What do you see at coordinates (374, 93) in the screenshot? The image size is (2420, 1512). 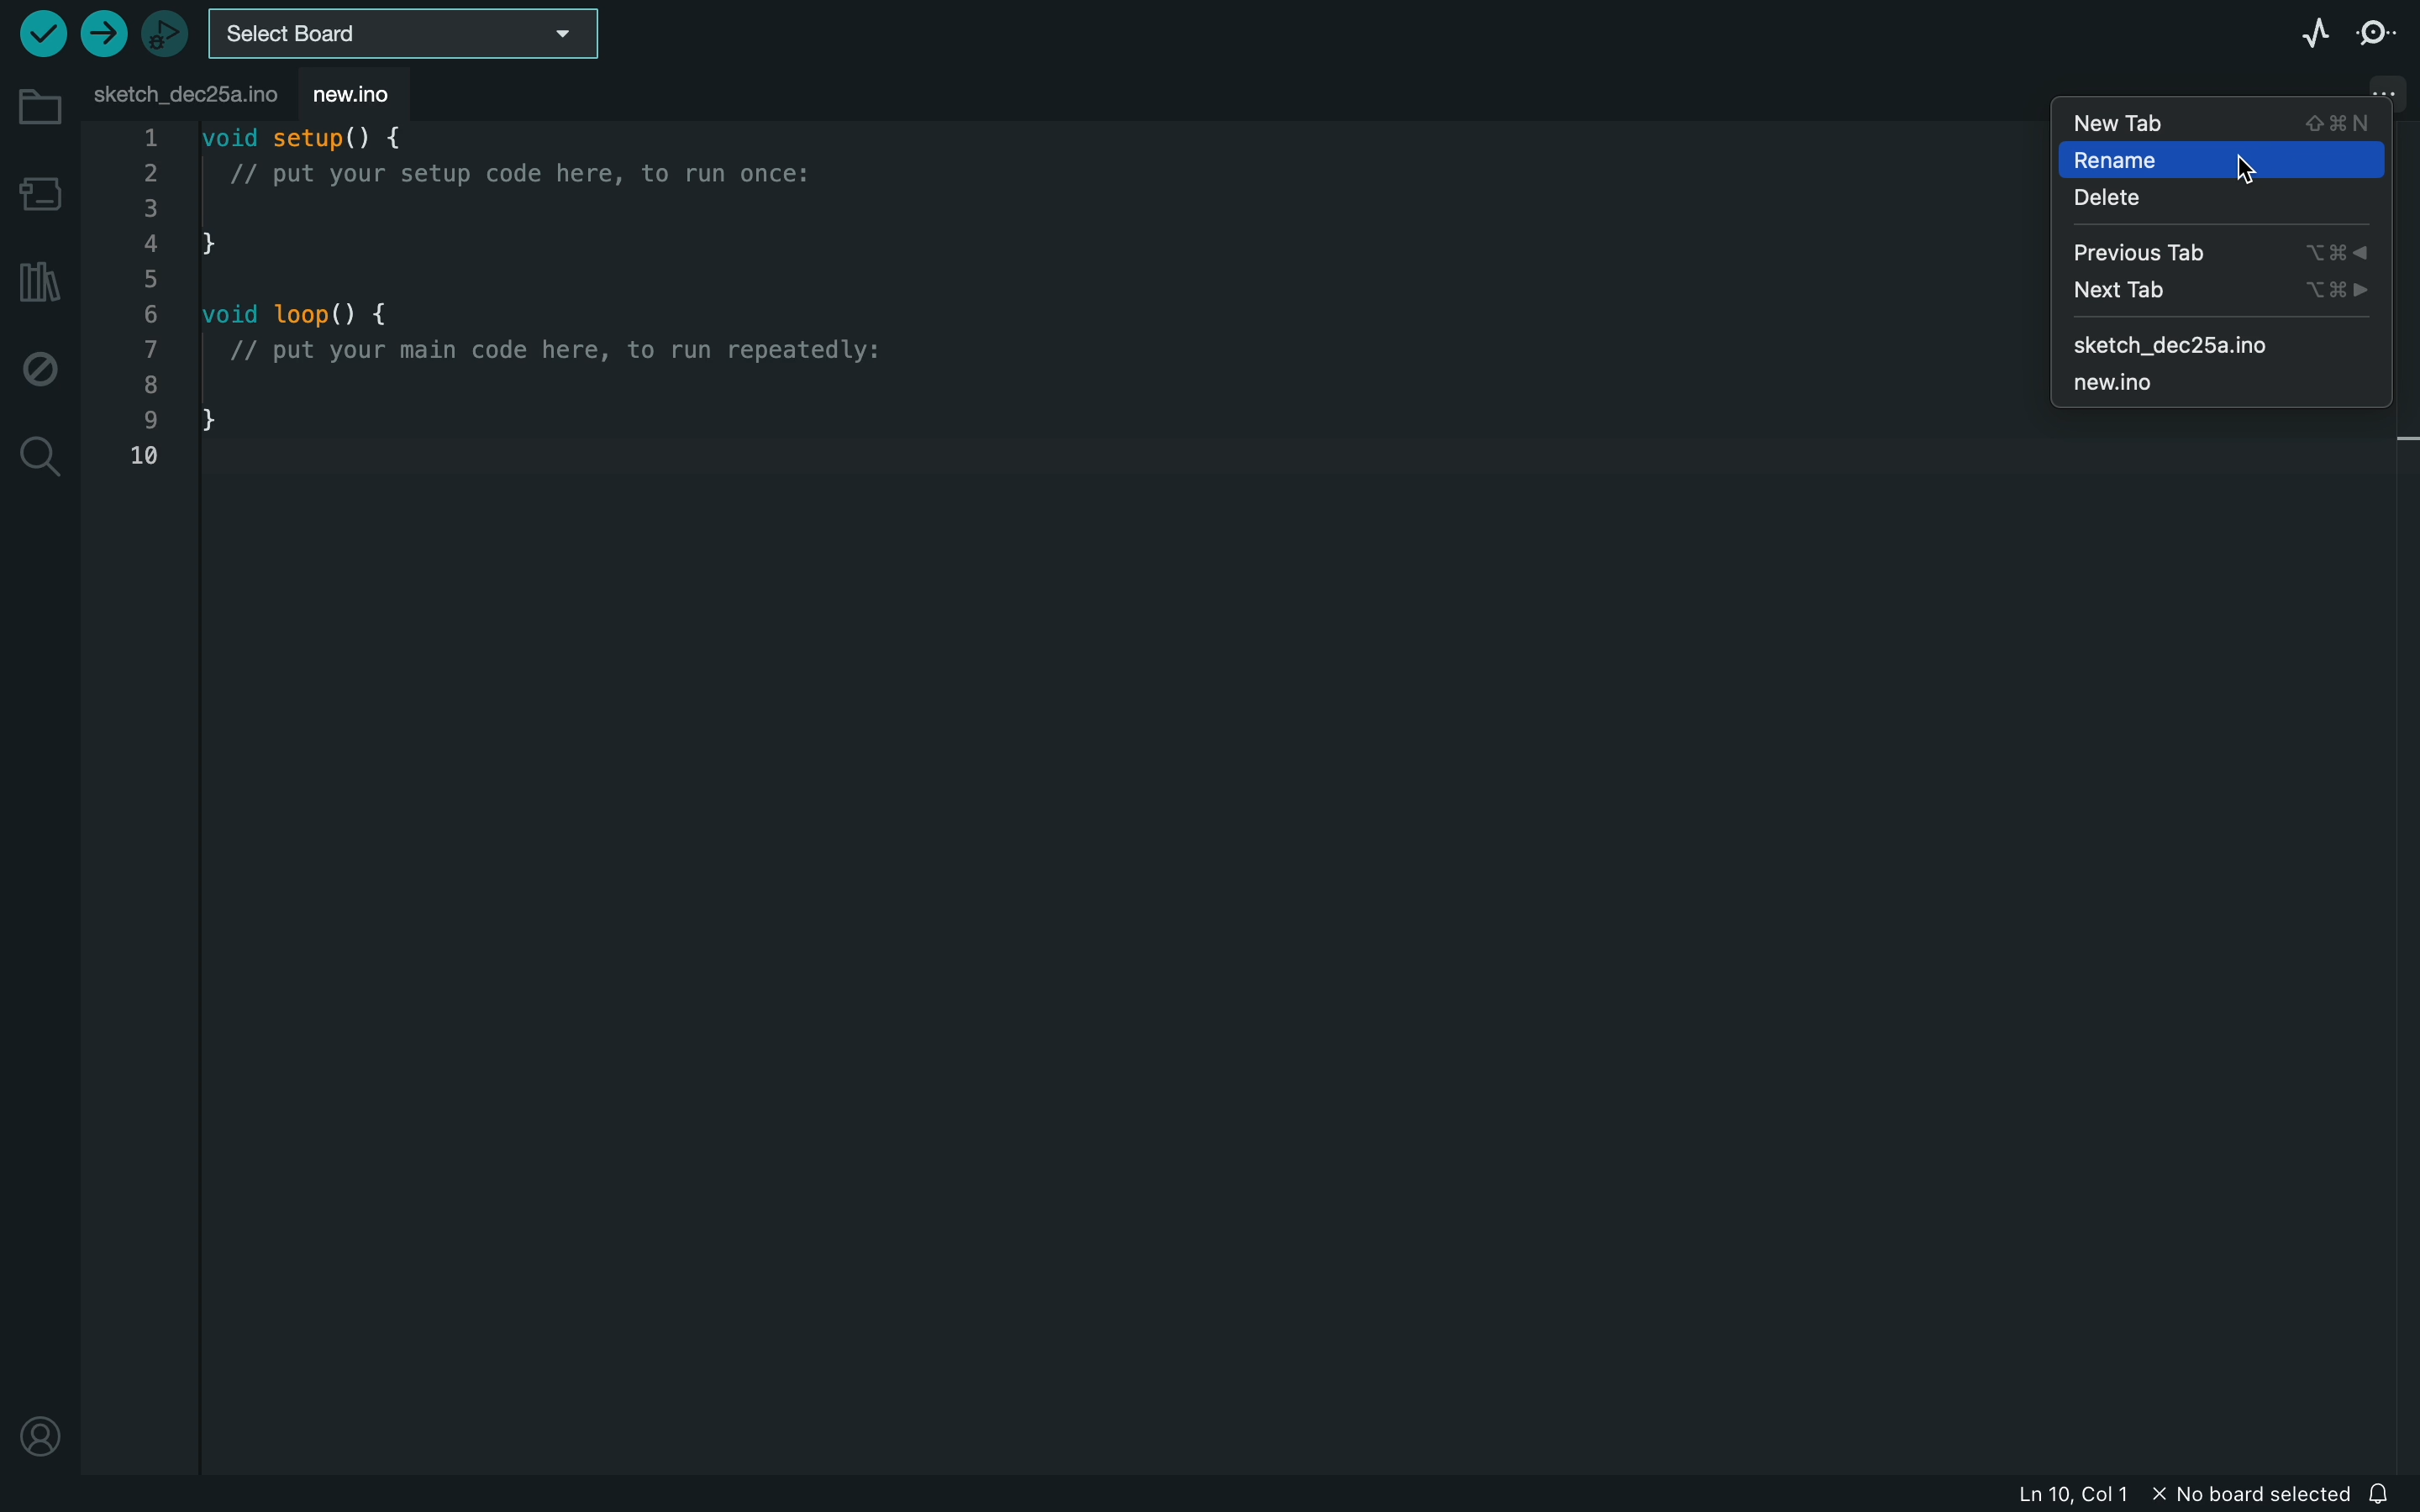 I see `new` at bounding box center [374, 93].